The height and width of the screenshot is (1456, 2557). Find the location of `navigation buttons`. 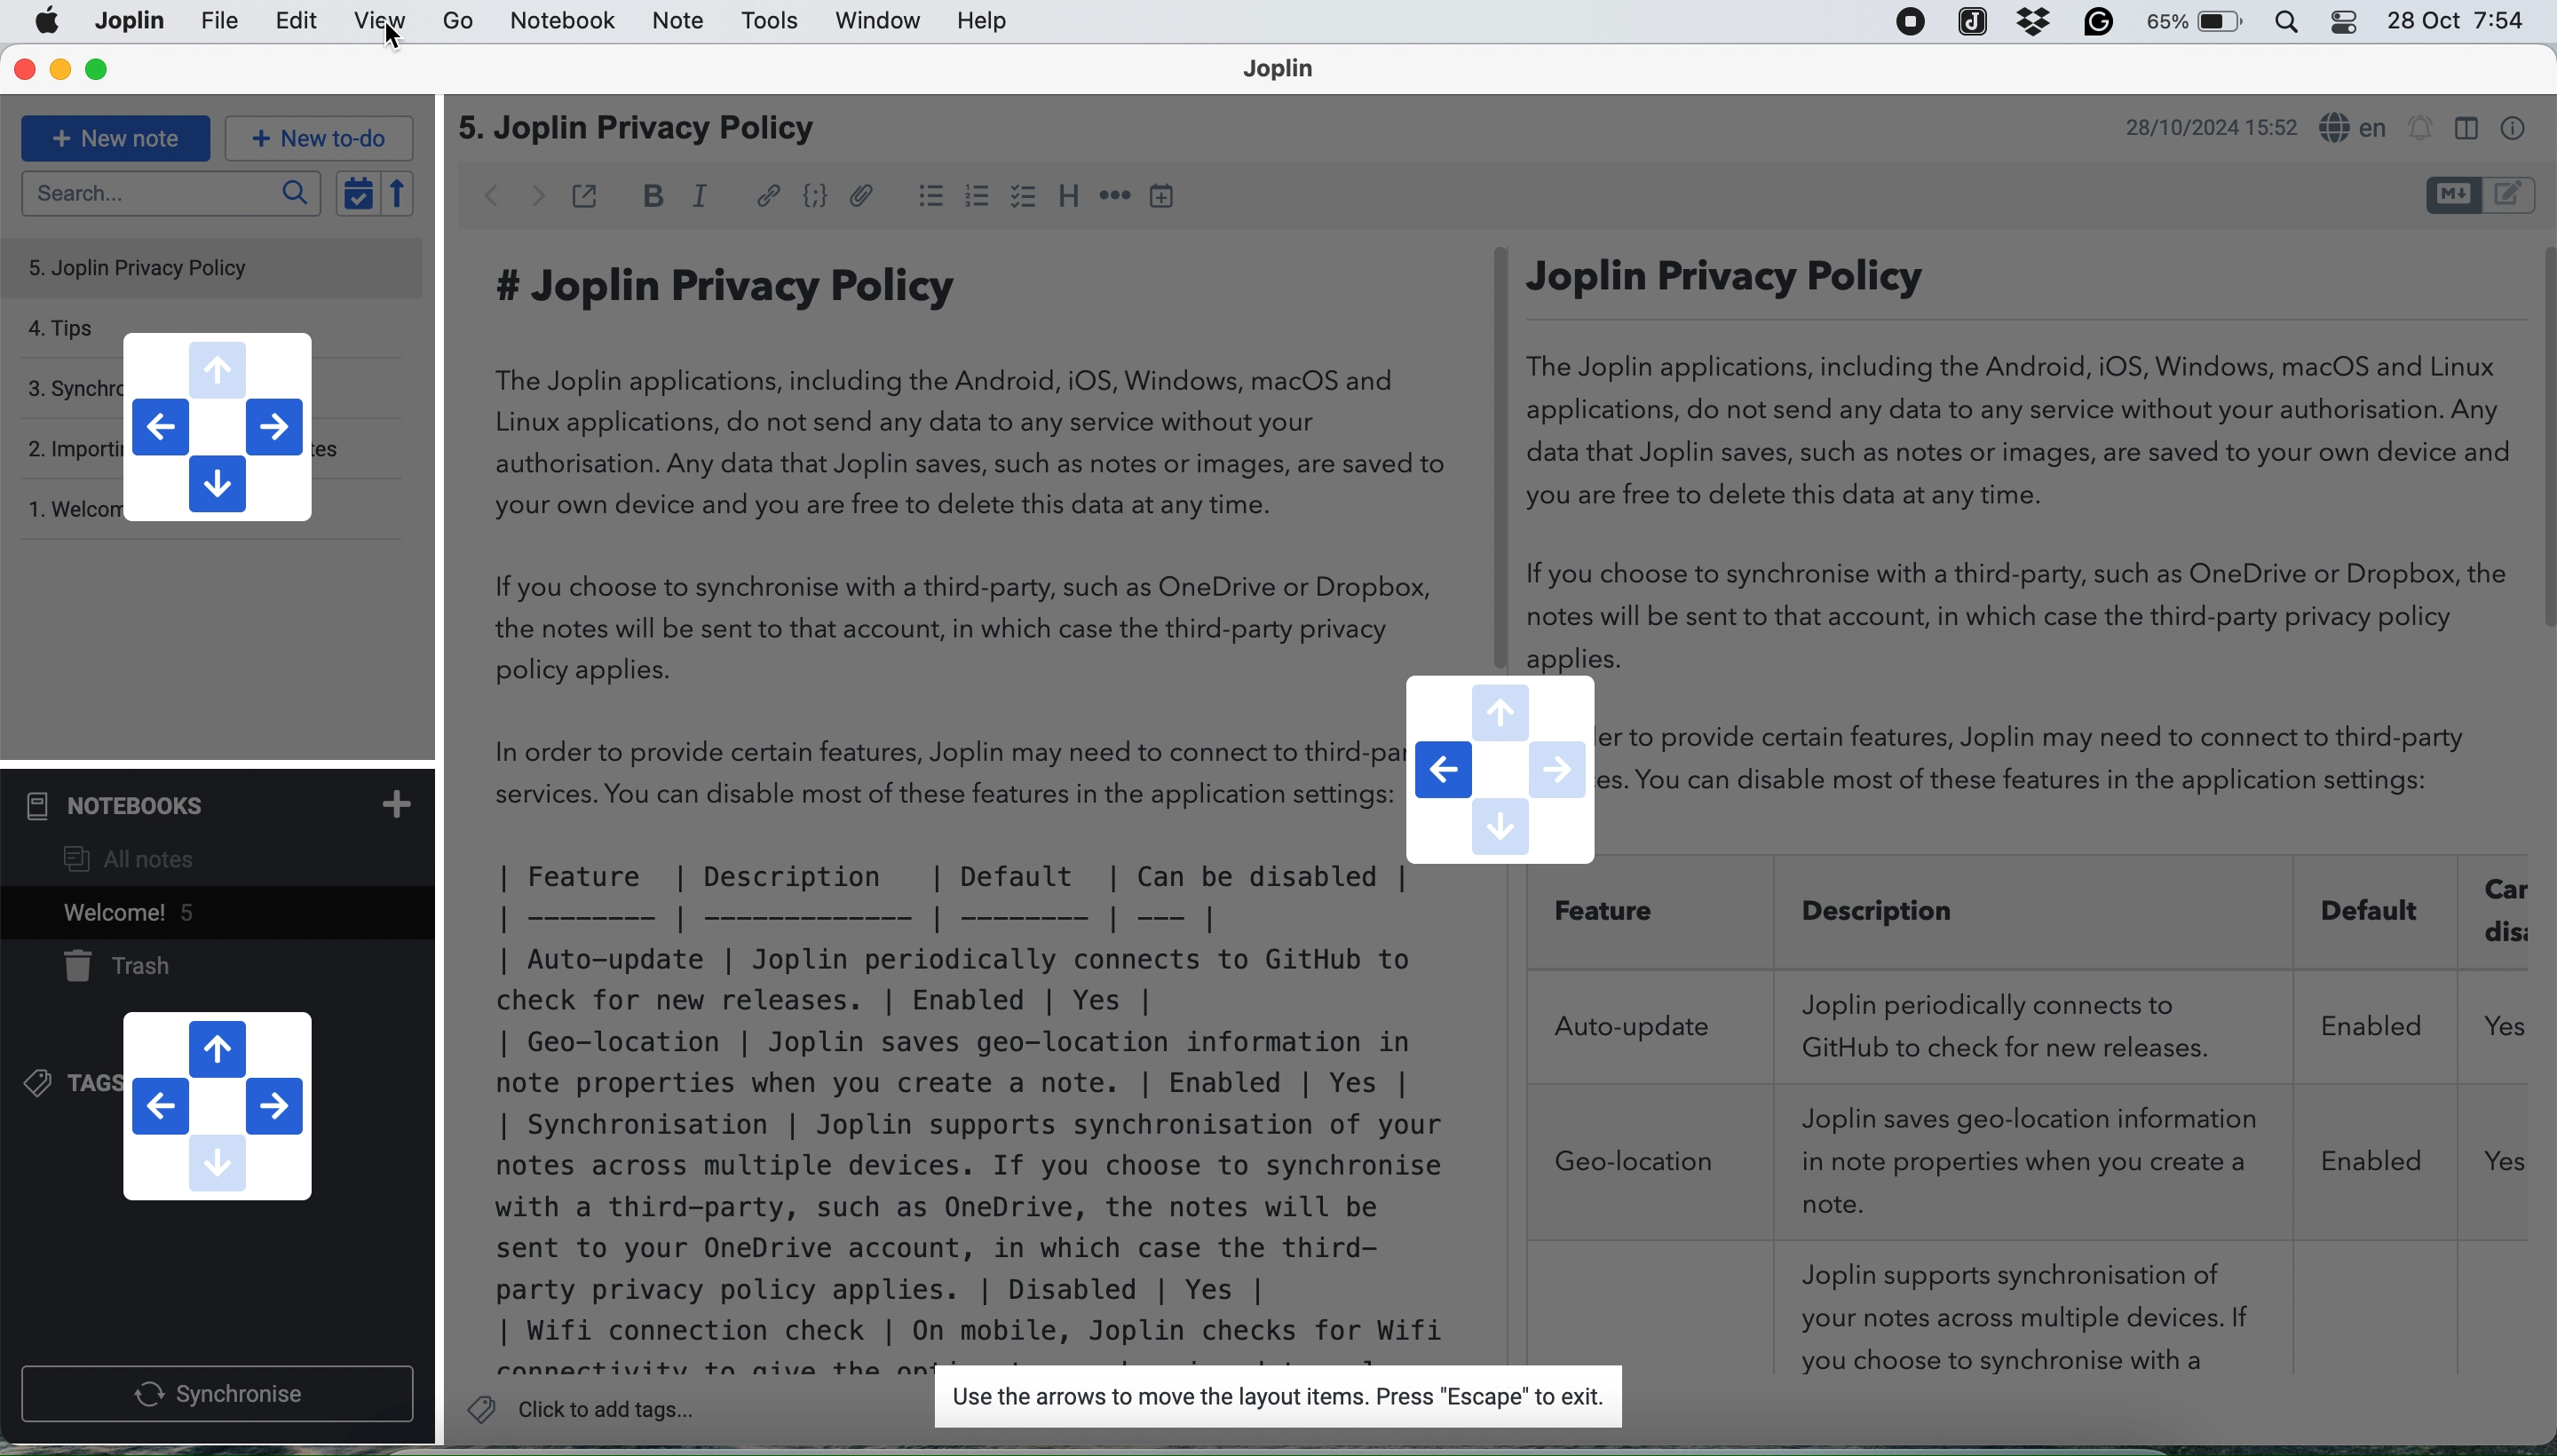

navigation buttons is located at coordinates (215, 1104).